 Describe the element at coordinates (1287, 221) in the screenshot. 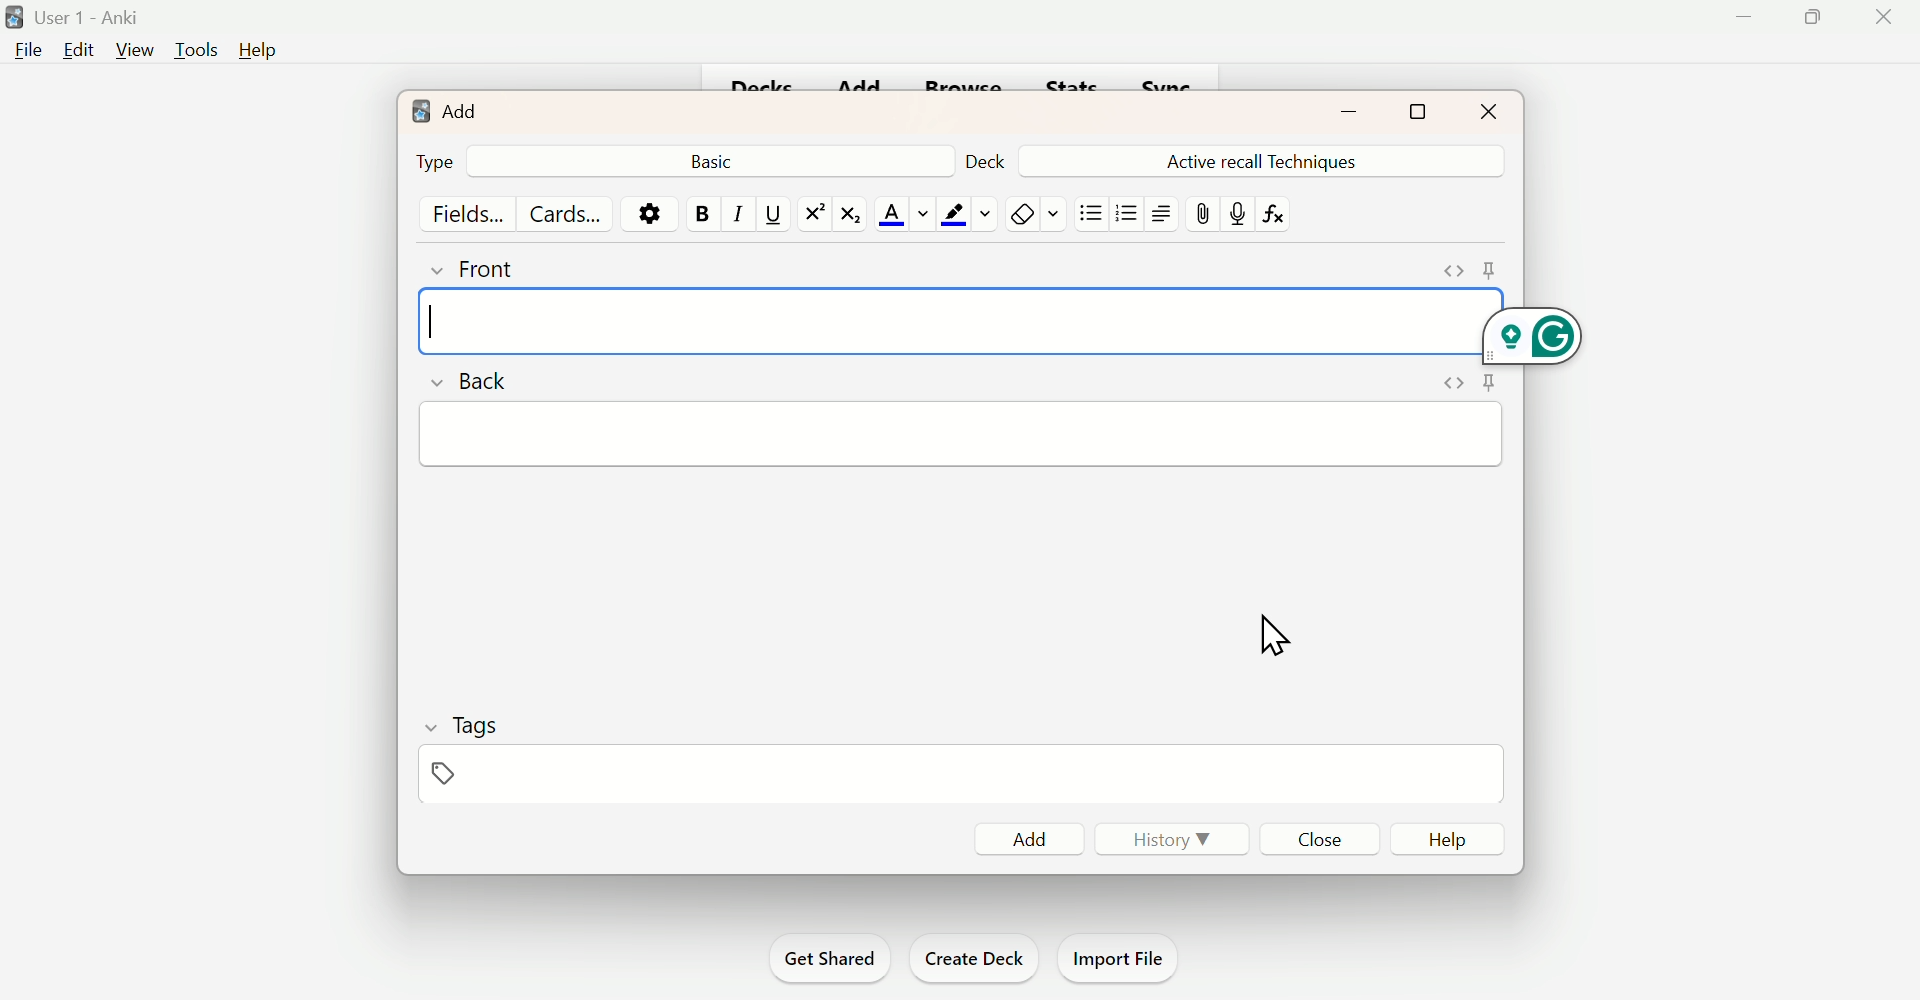

I see `fx` at that location.